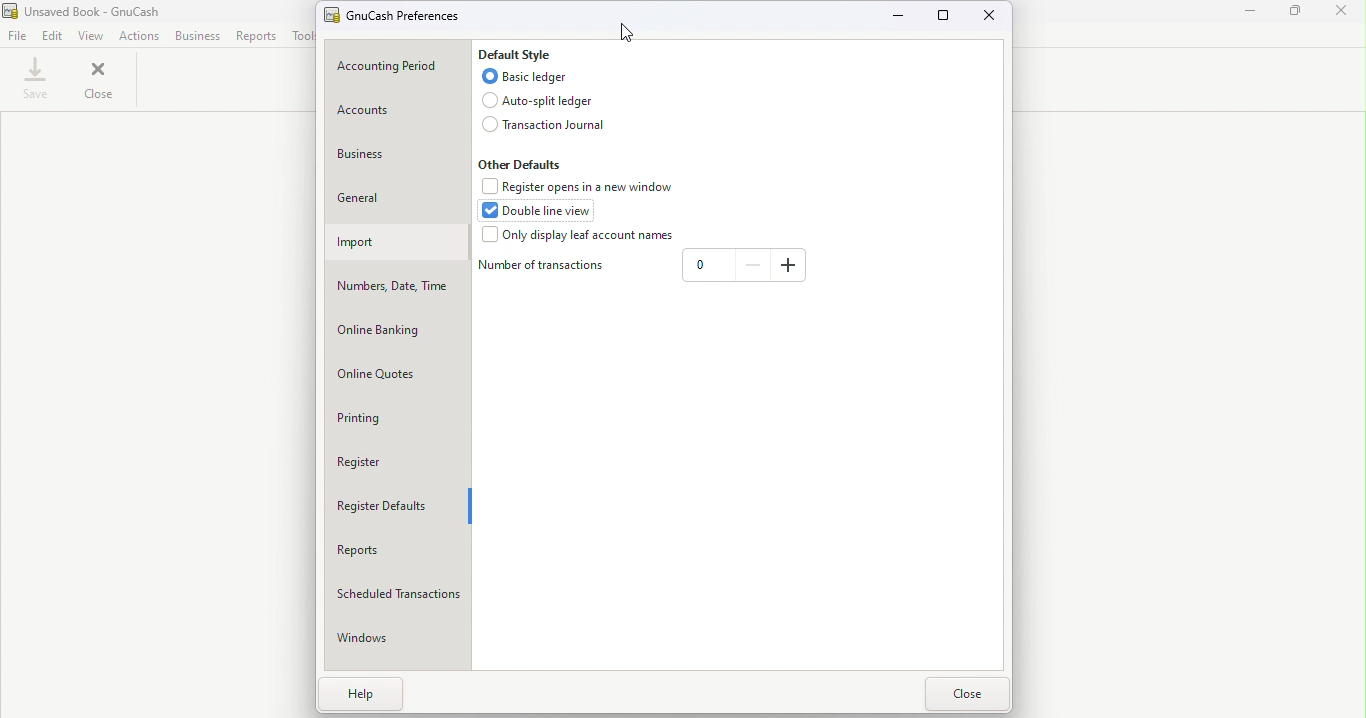 The image size is (1366, 718). I want to click on close, so click(966, 693).